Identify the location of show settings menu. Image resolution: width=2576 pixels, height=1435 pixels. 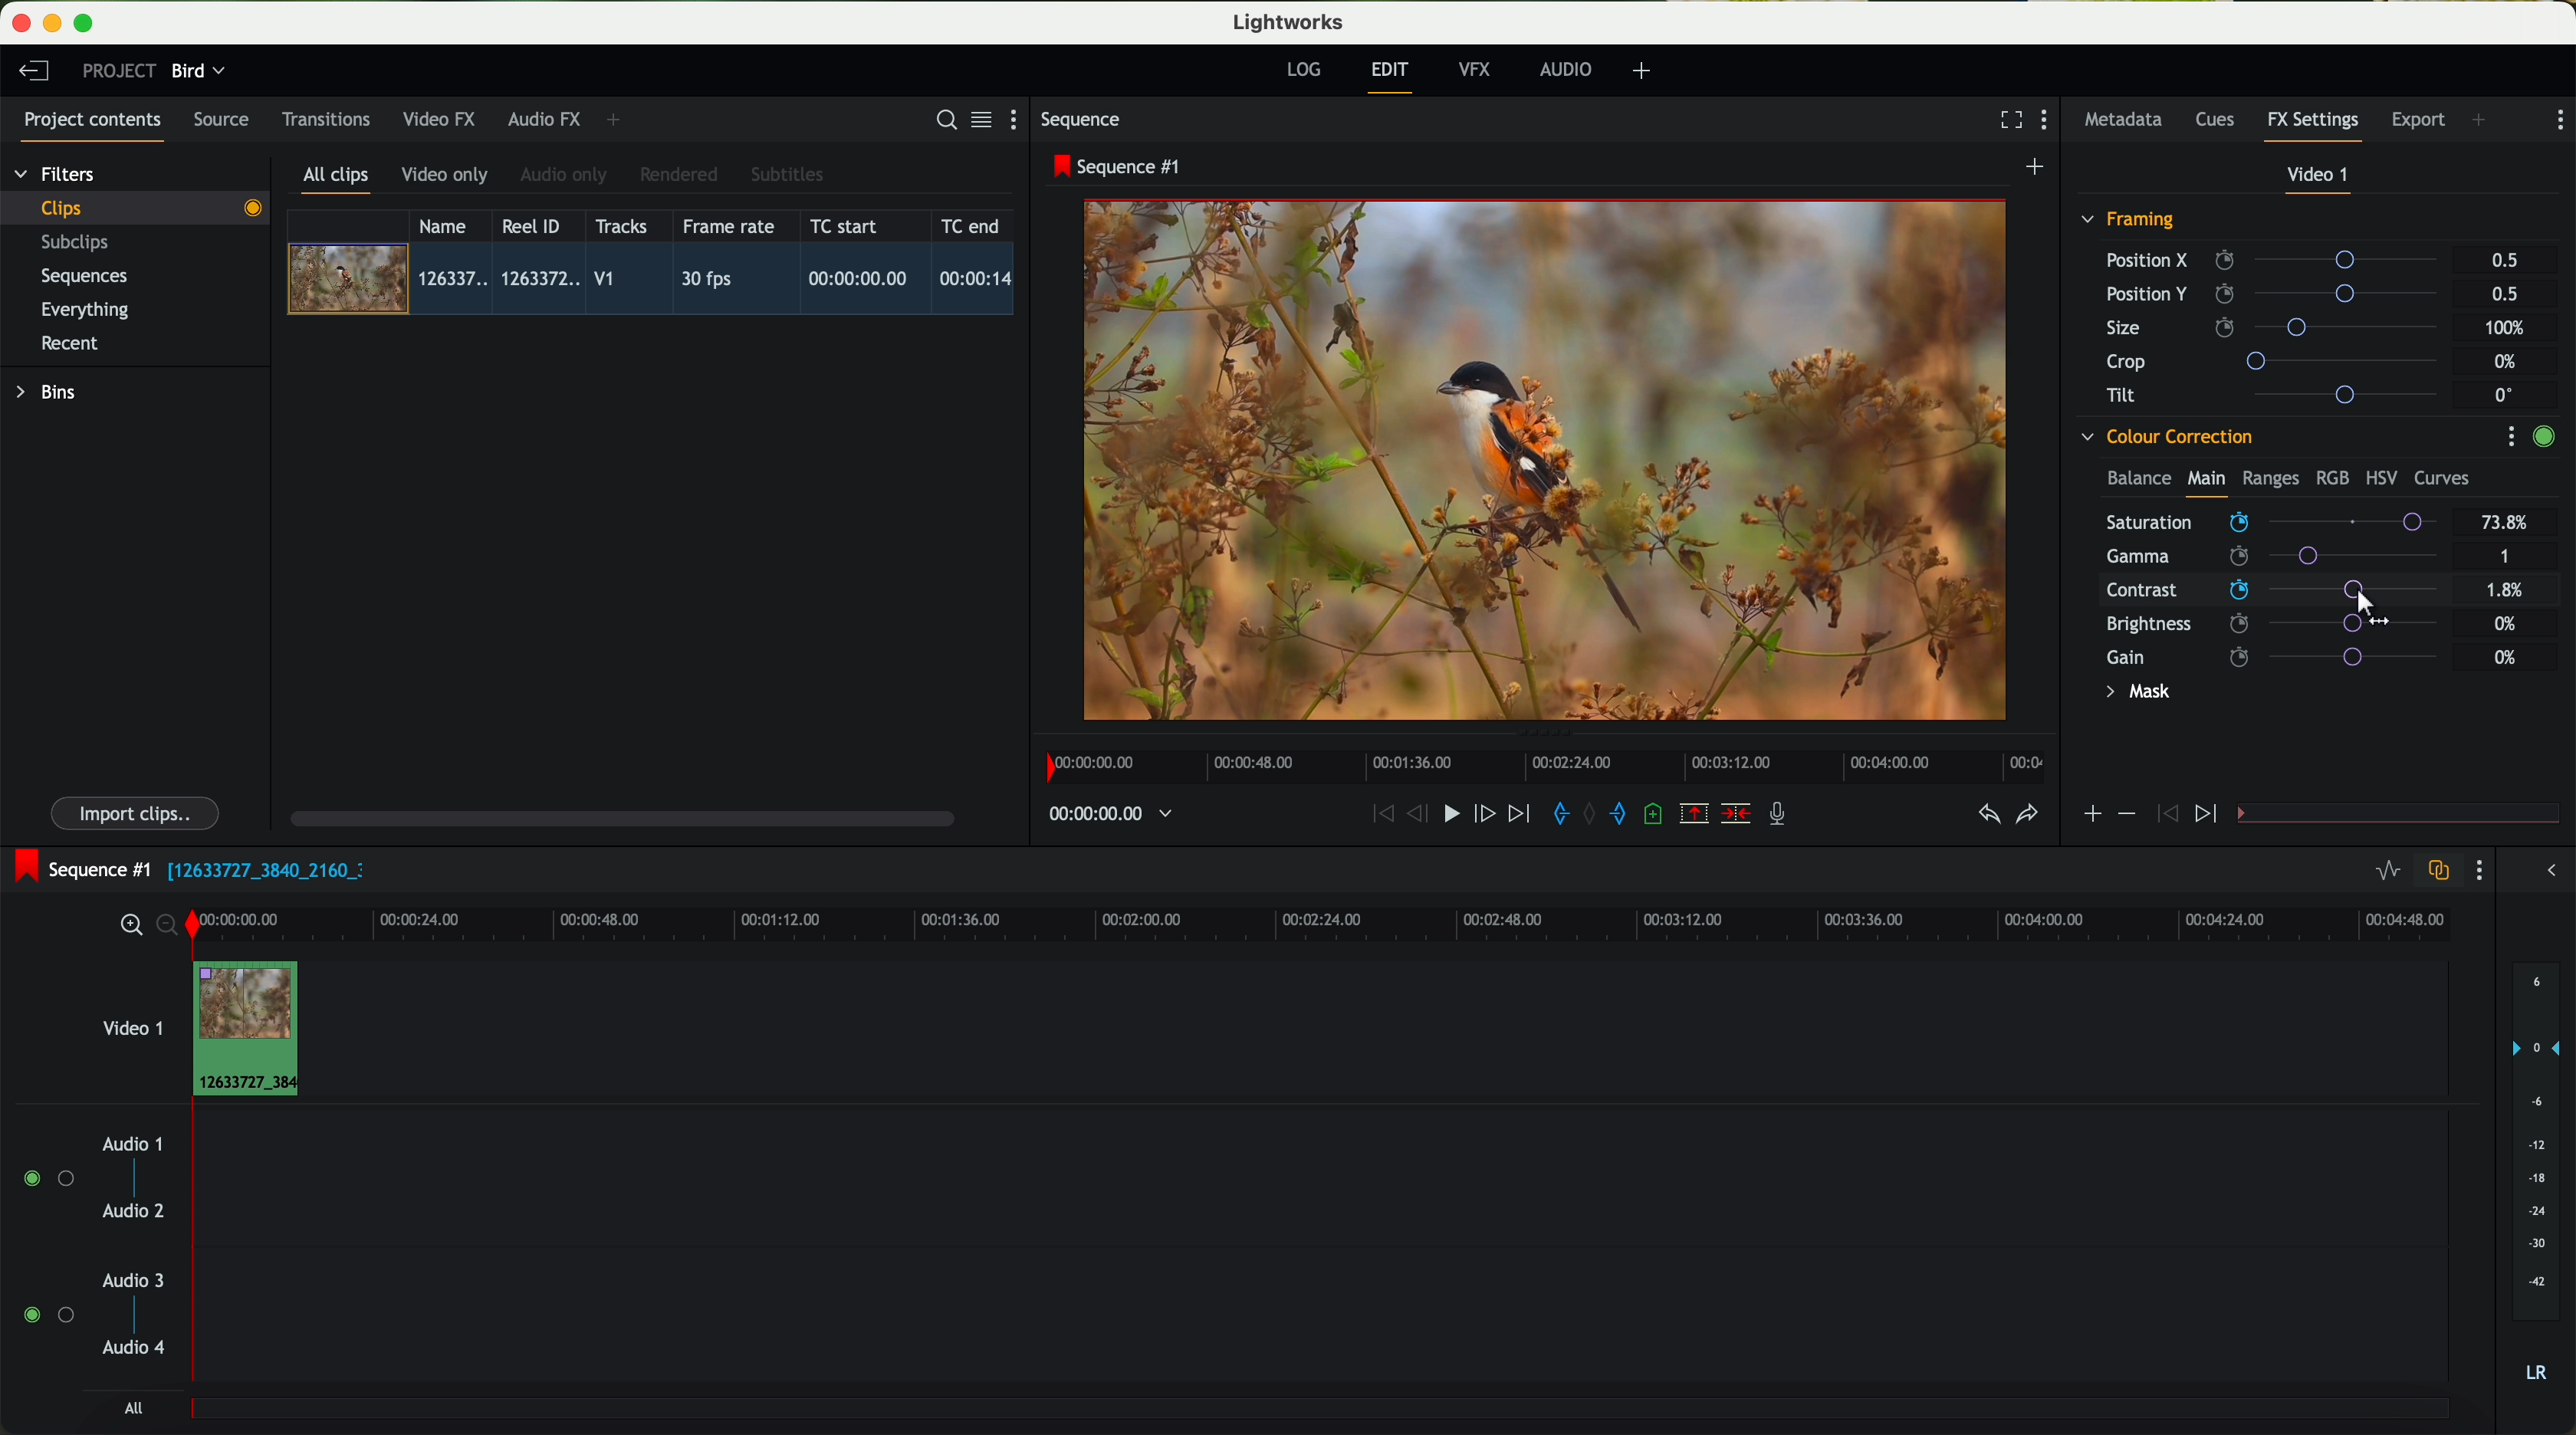
(2510, 436).